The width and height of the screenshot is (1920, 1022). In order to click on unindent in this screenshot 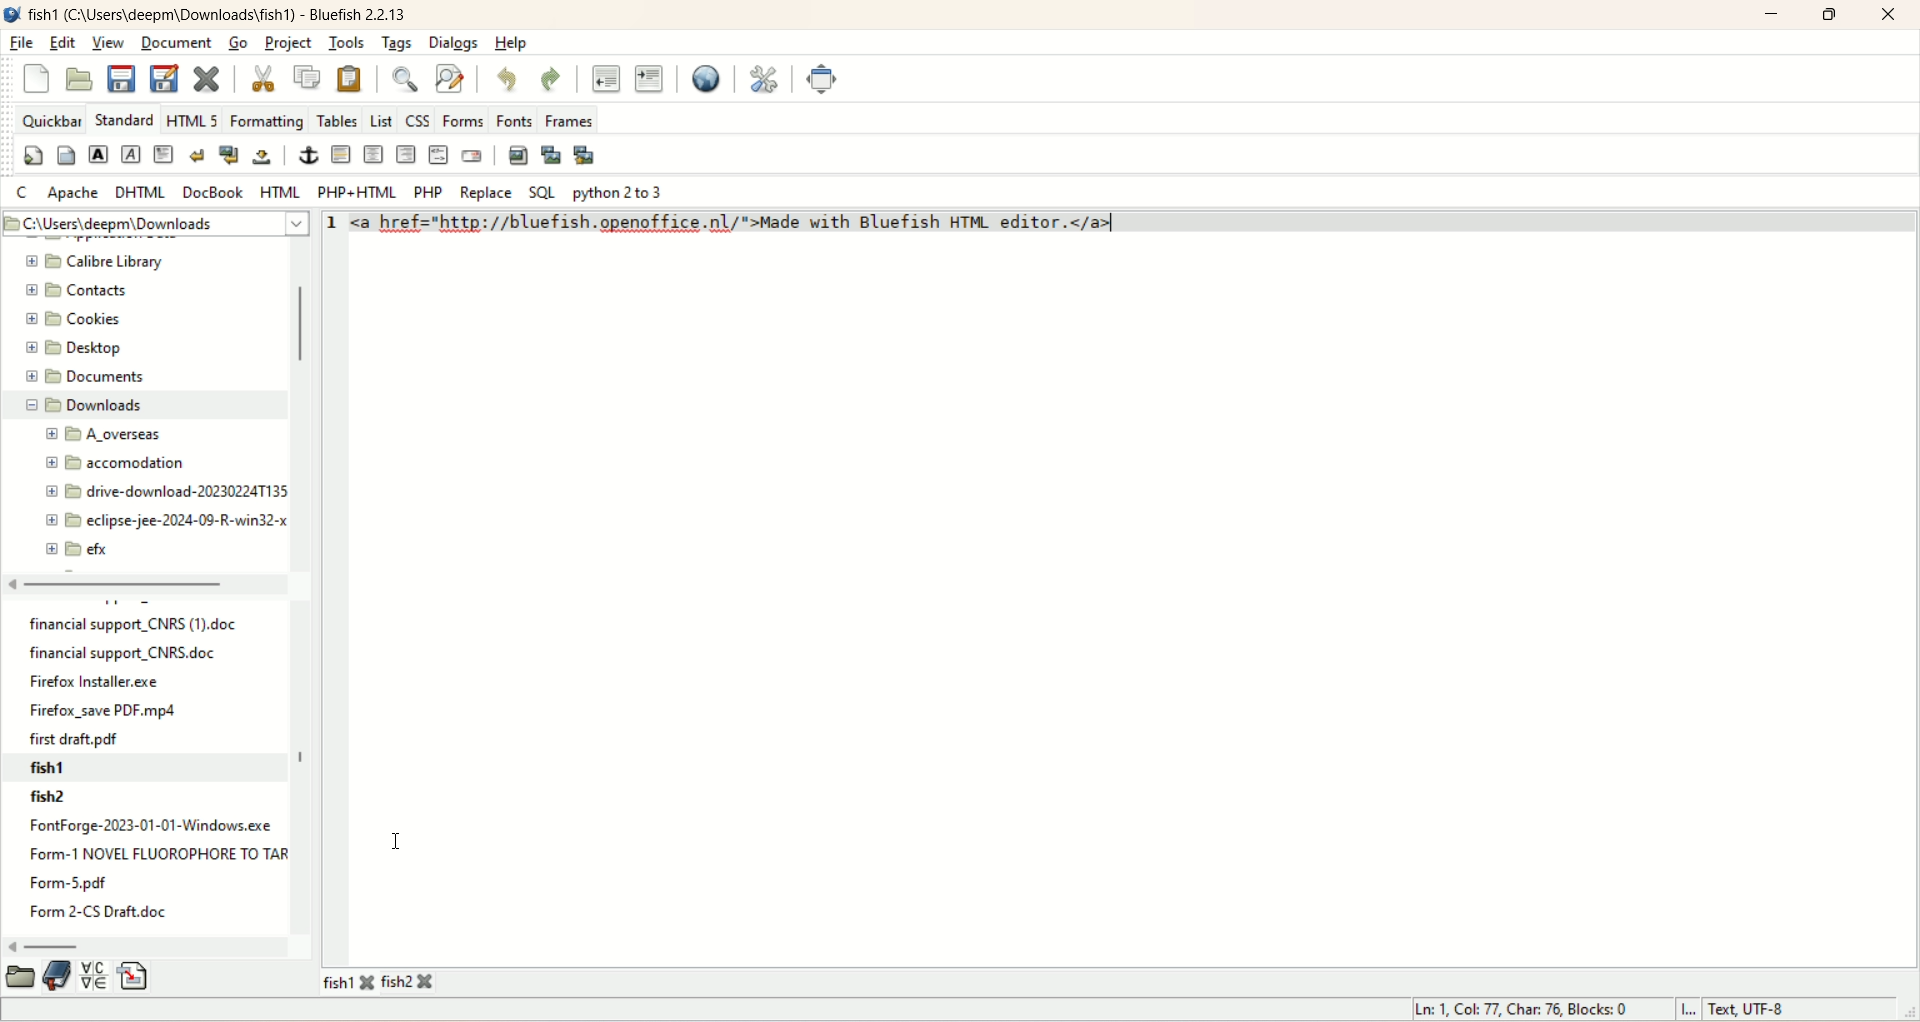, I will do `click(603, 80)`.